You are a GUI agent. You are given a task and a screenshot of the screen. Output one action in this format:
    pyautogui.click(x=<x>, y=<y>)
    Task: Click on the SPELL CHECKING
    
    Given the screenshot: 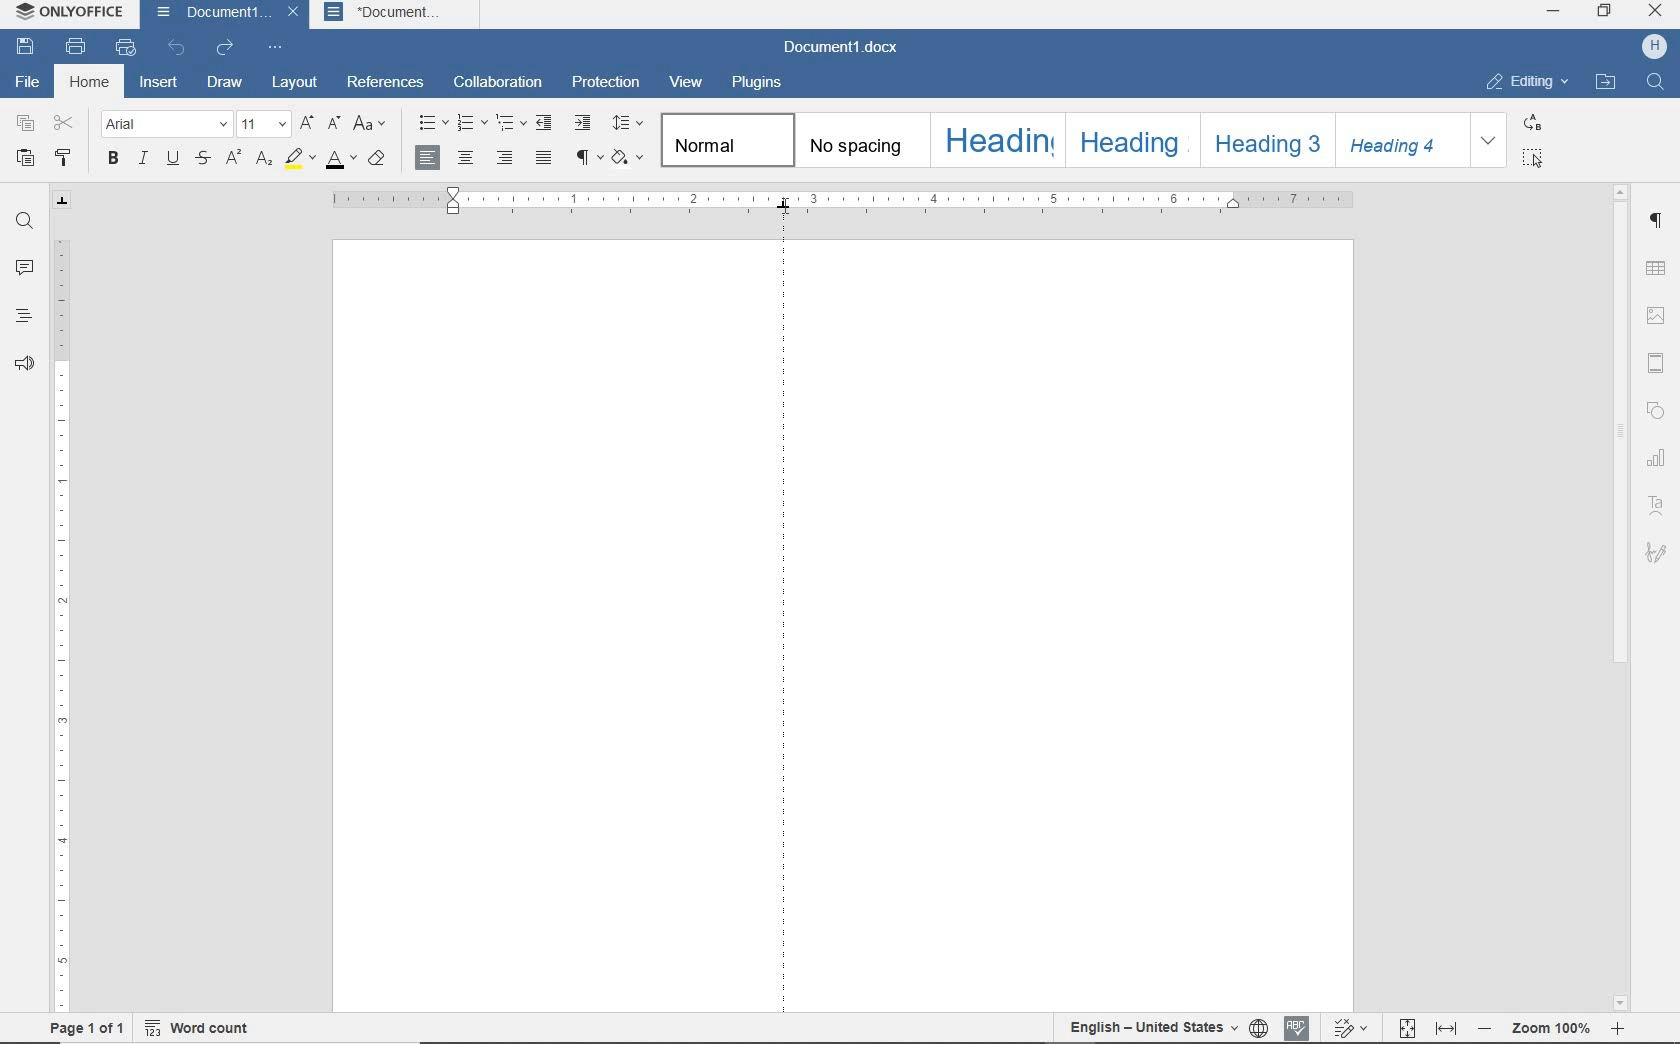 What is the action you would take?
    pyautogui.click(x=1260, y=1028)
    